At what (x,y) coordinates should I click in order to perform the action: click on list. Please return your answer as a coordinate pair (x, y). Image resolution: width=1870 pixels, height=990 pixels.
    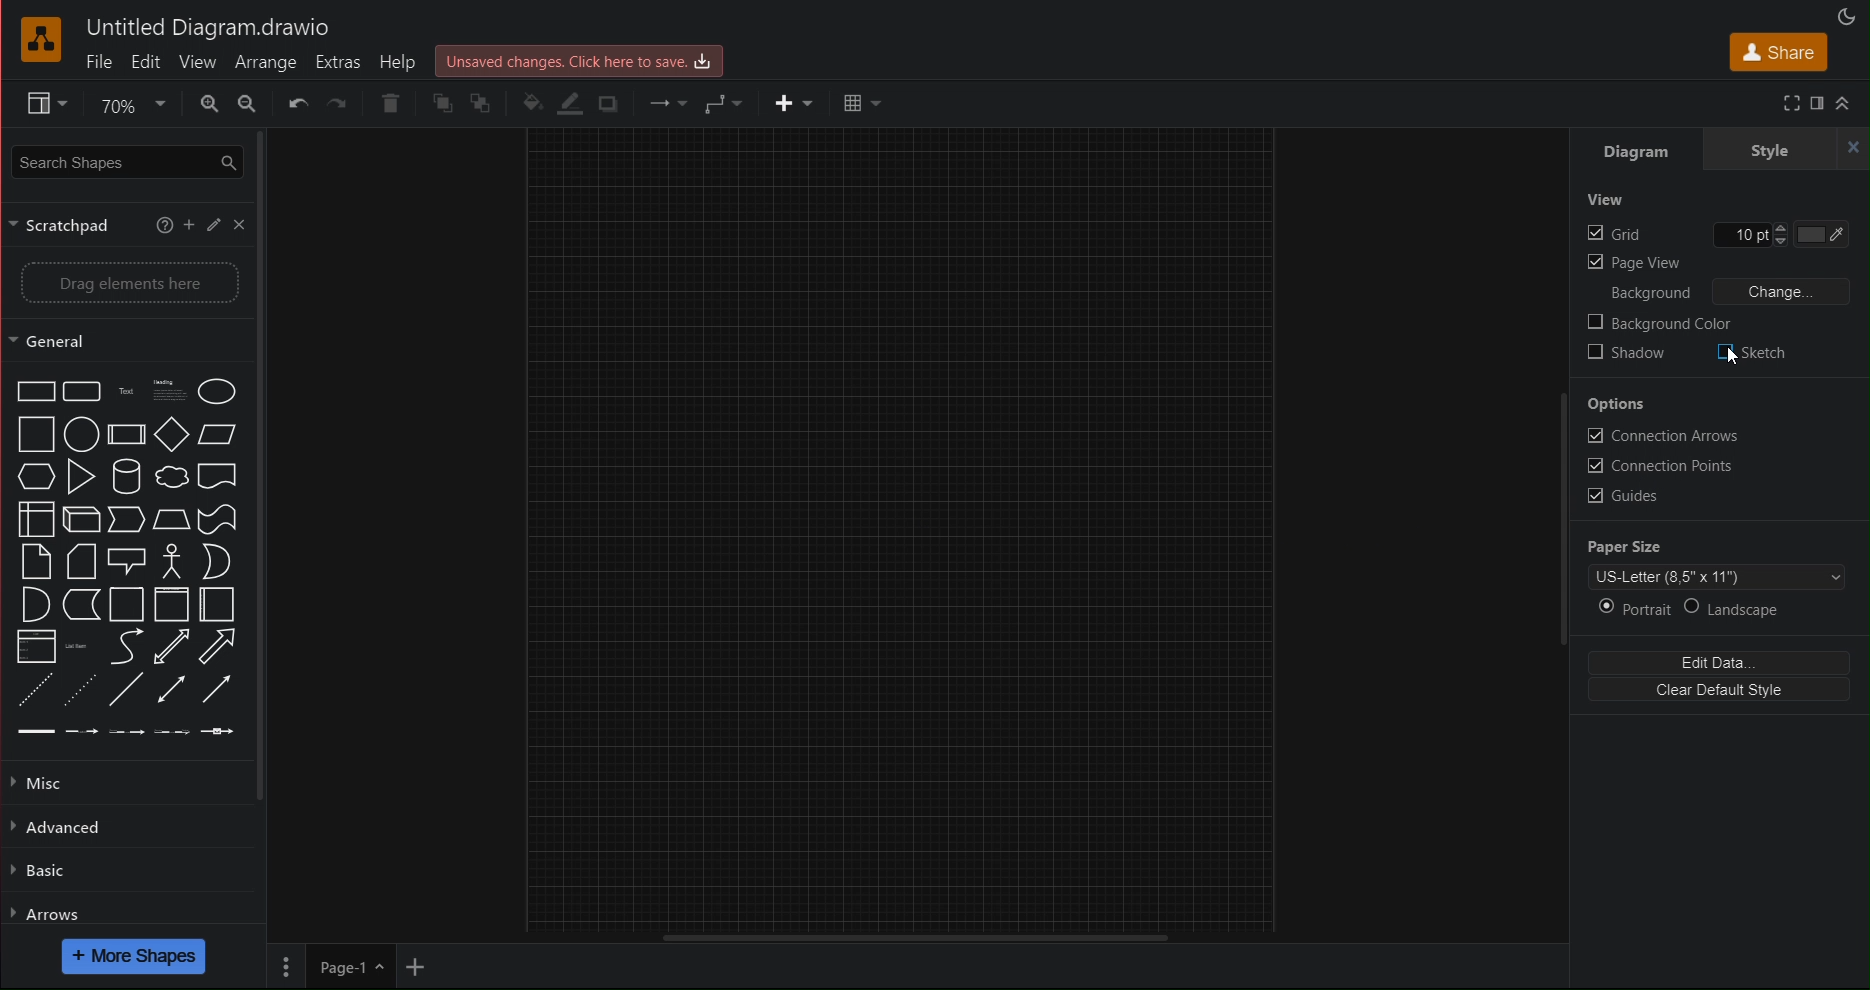
    Looking at the image, I should click on (37, 648).